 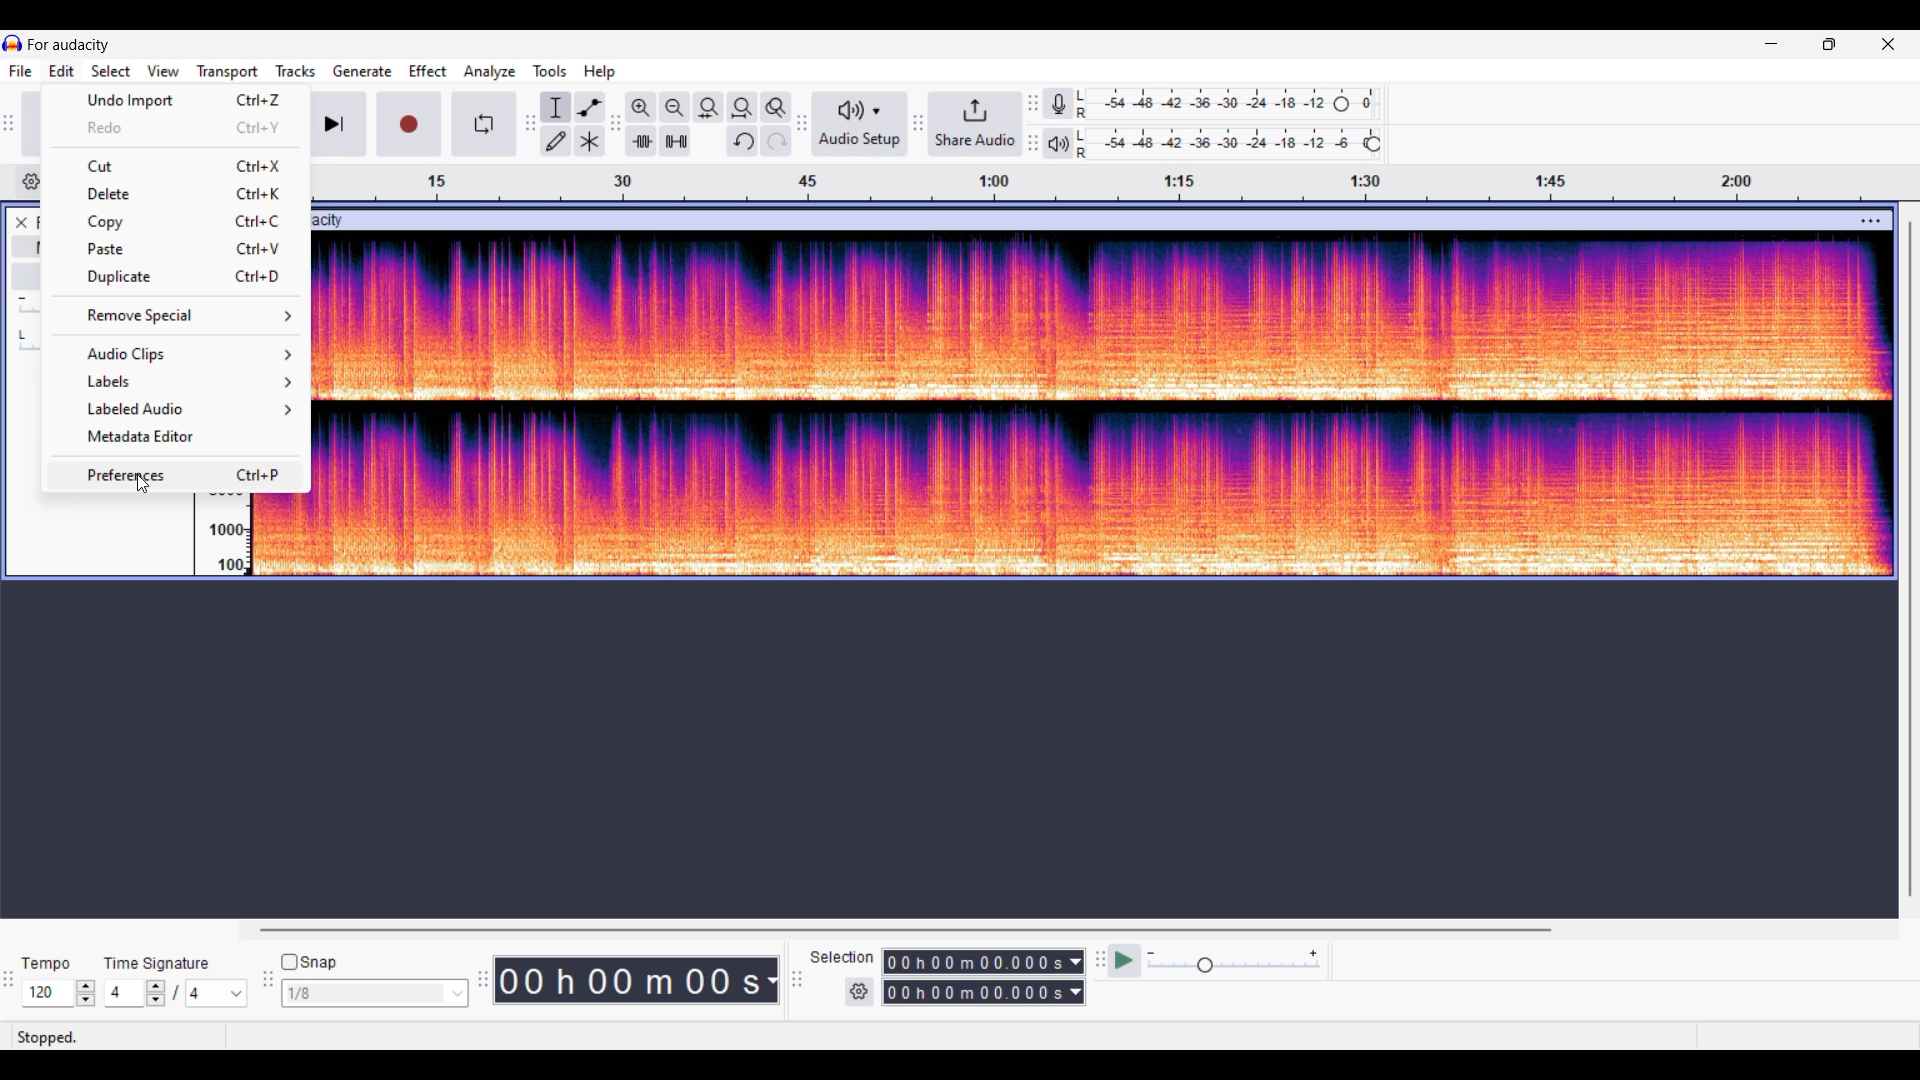 What do you see at coordinates (1059, 143) in the screenshot?
I see `Playback meter` at bounding box center [1059, 143].